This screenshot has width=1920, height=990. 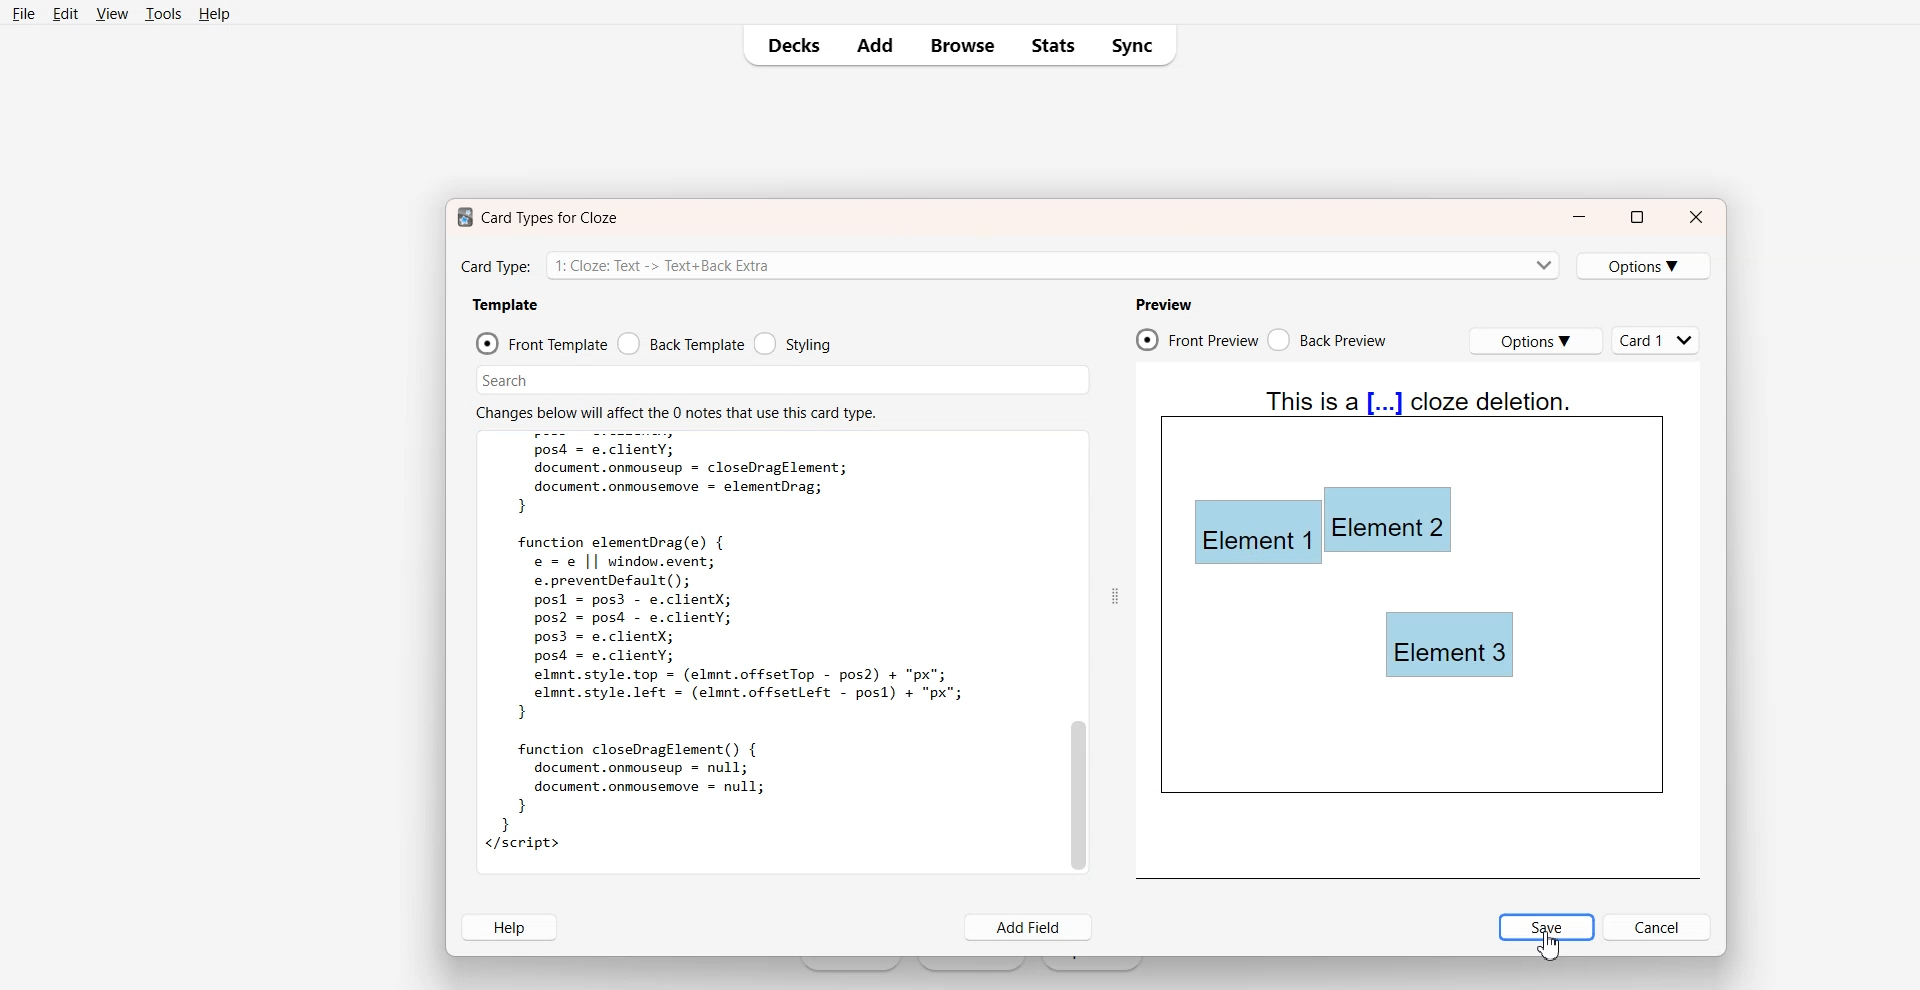 I want to click on Cards, so click(x=1658, y=340).